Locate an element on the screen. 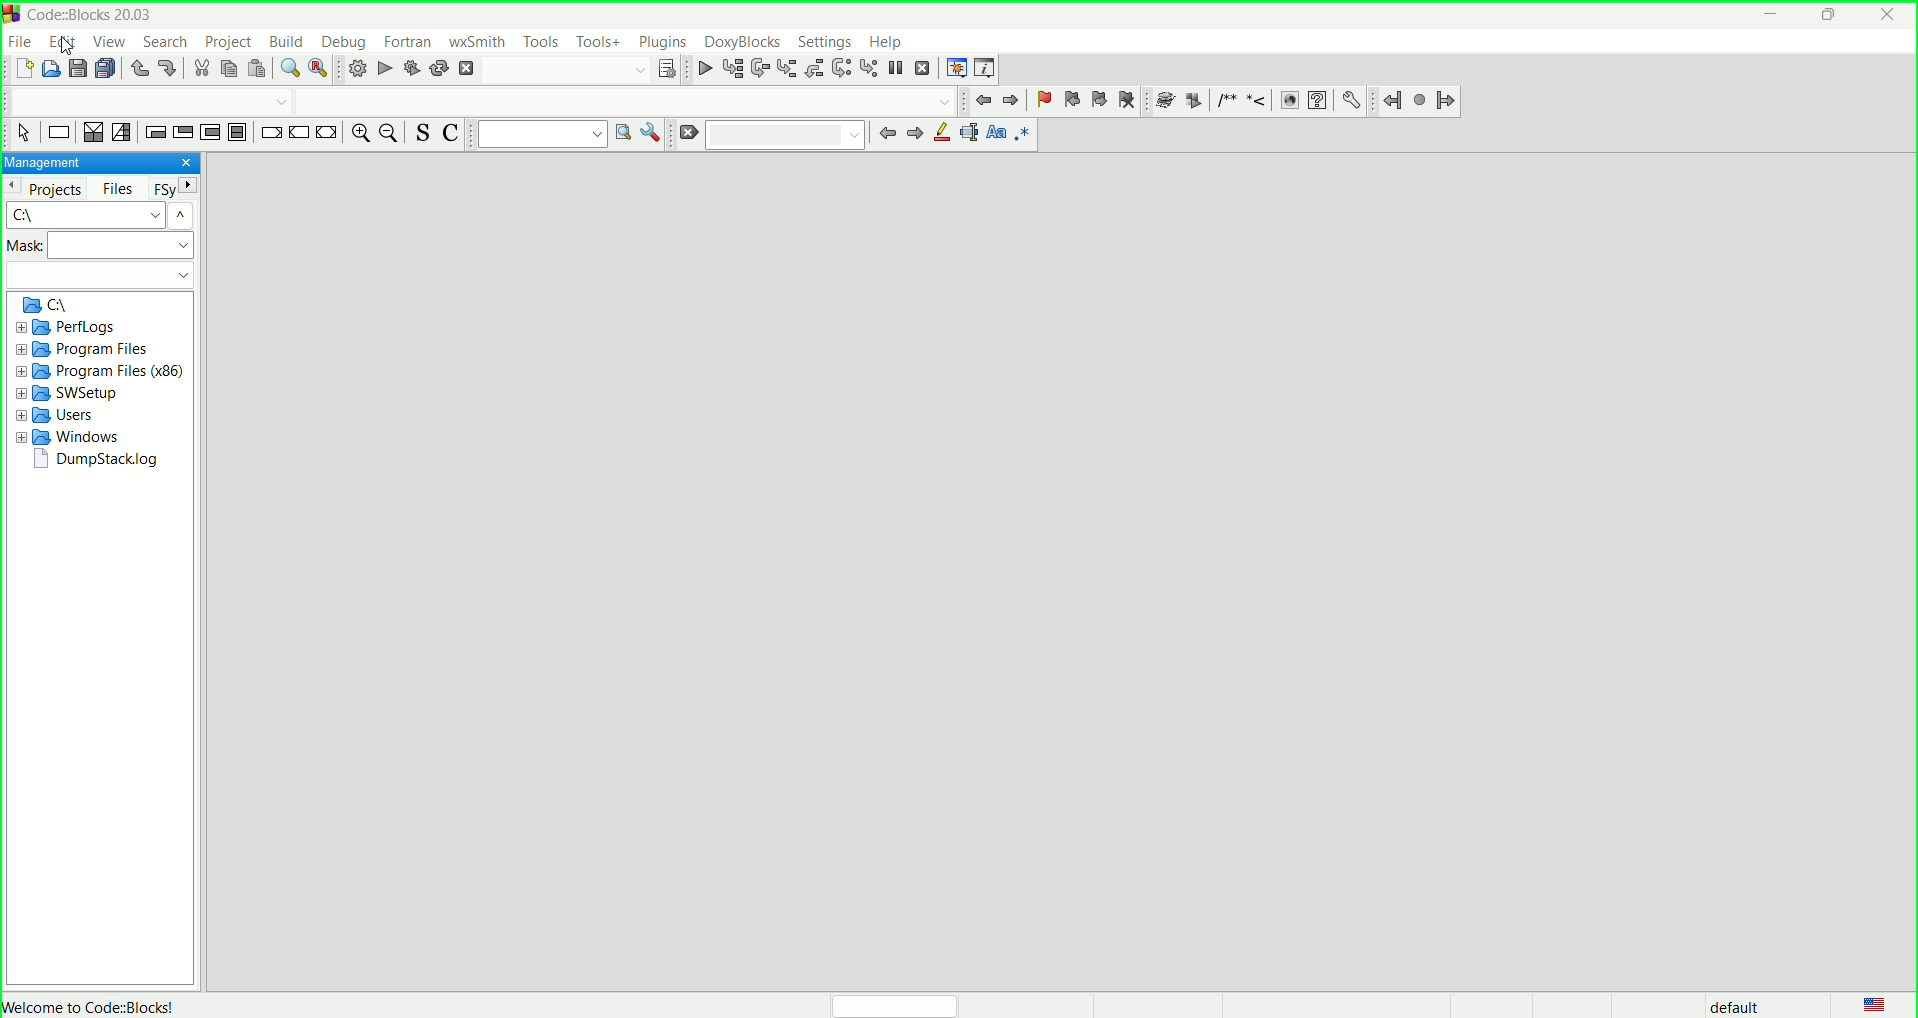  run to cursor is located at coordinates (734, 68).